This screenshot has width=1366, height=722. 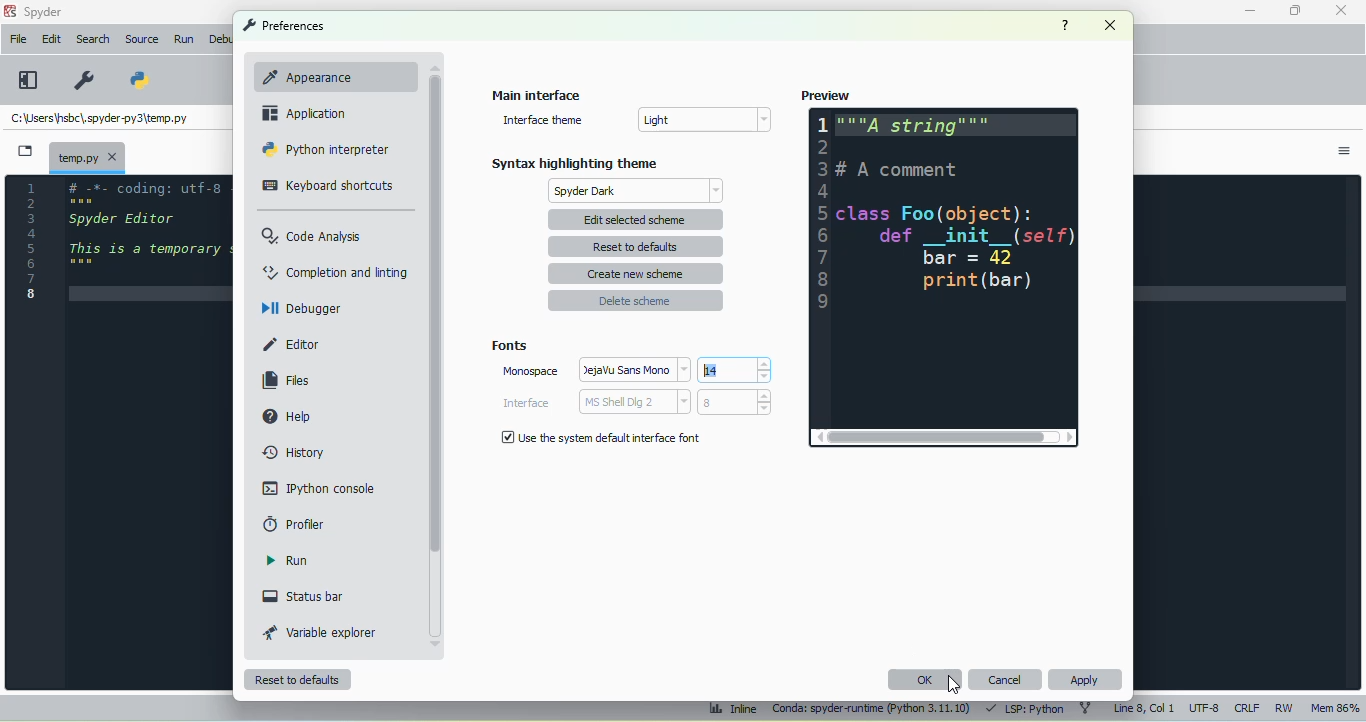 What do you see at coordinates (328, 76) in the screenshot?
I see `appearance` at bounding box center [328, 76].